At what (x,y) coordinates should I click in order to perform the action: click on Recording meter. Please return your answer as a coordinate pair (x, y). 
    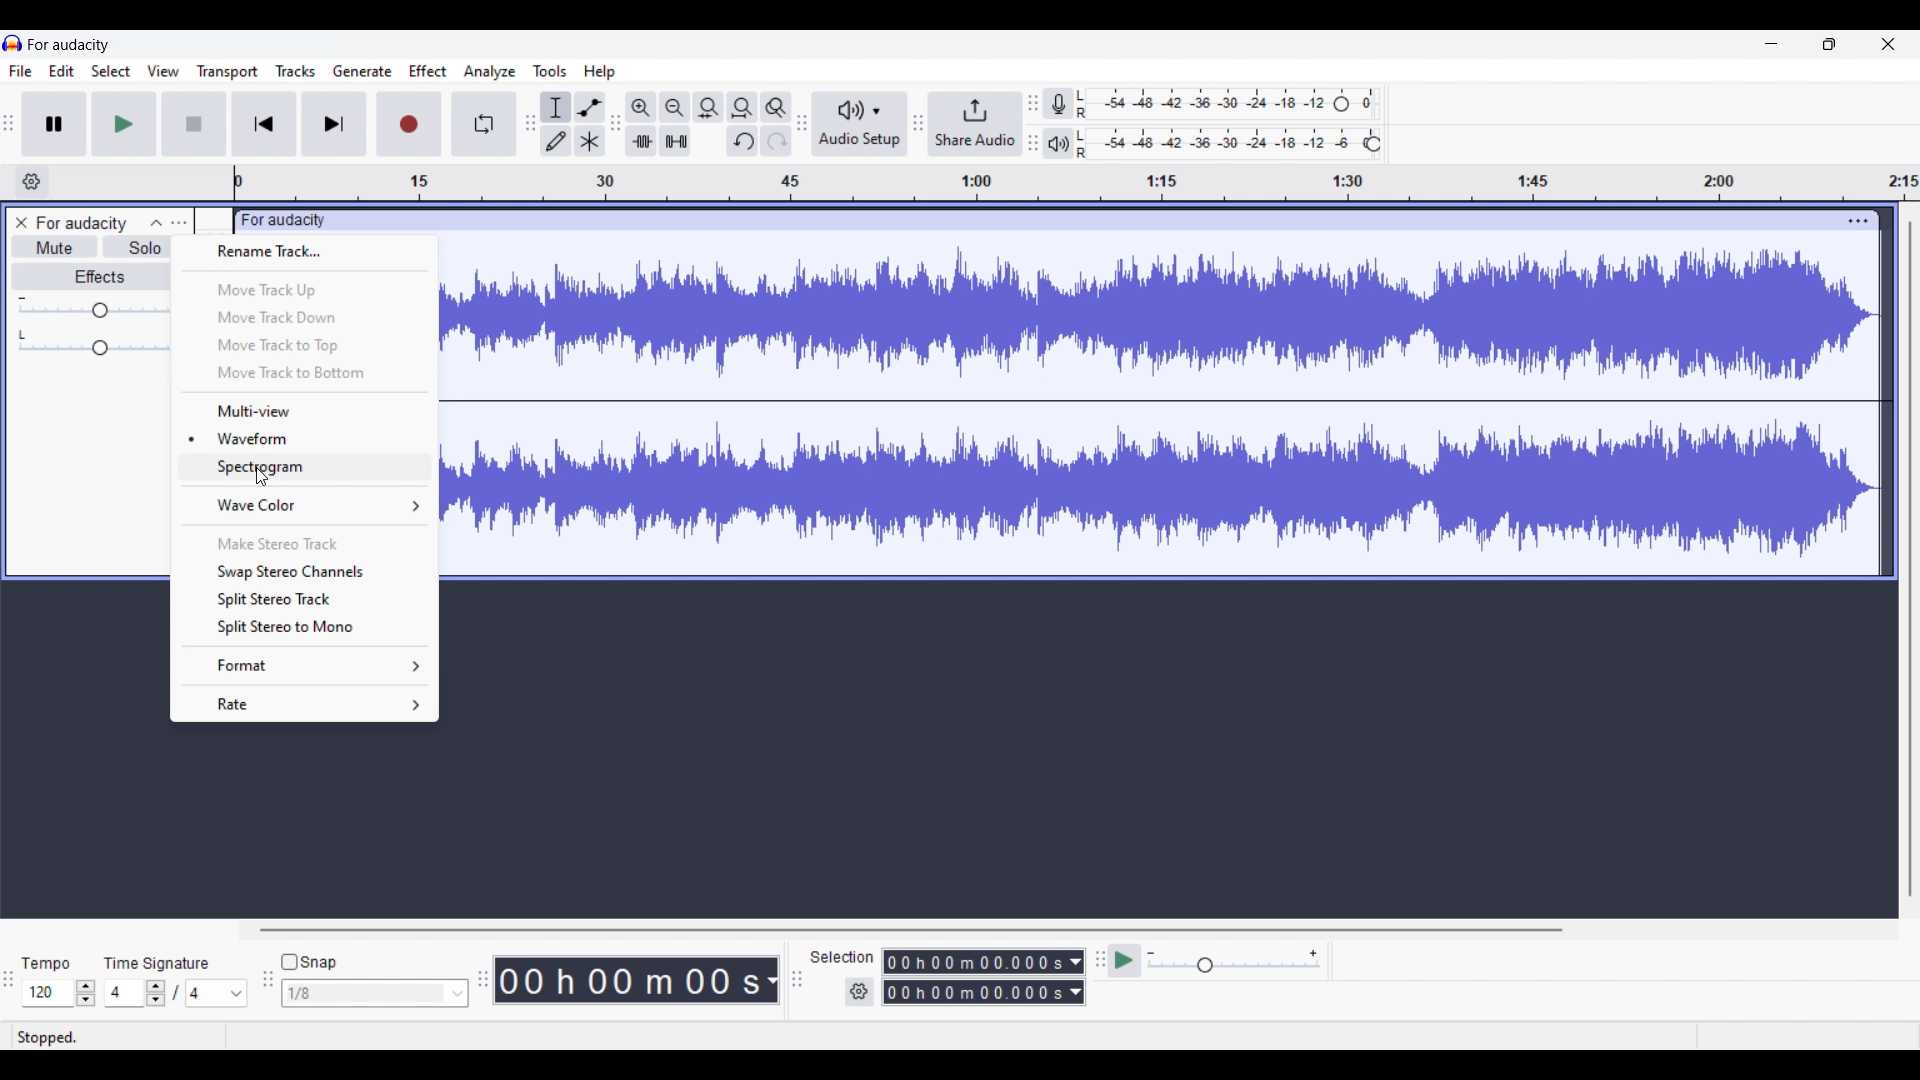
    Looking at the image, I should click on (1058, 103).